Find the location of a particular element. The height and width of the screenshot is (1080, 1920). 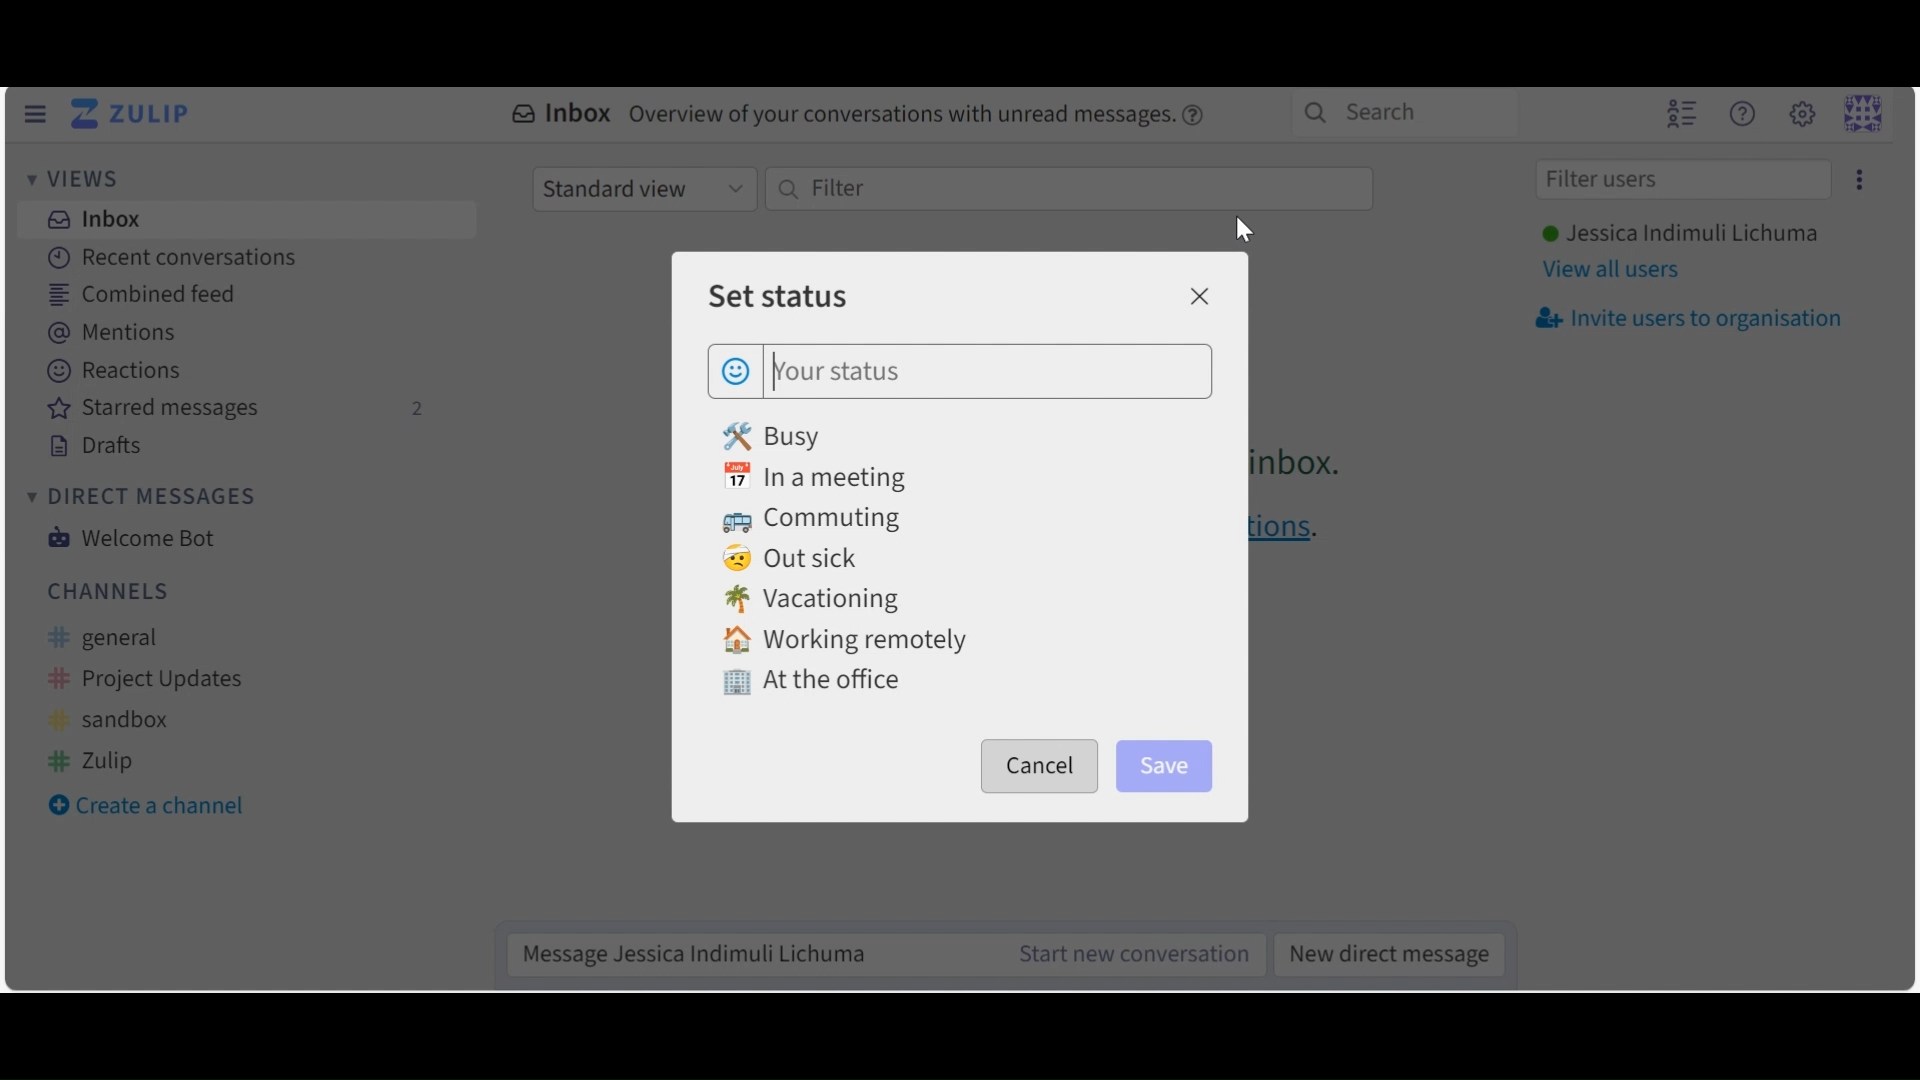

Channels is located at coordinates (109, 590).